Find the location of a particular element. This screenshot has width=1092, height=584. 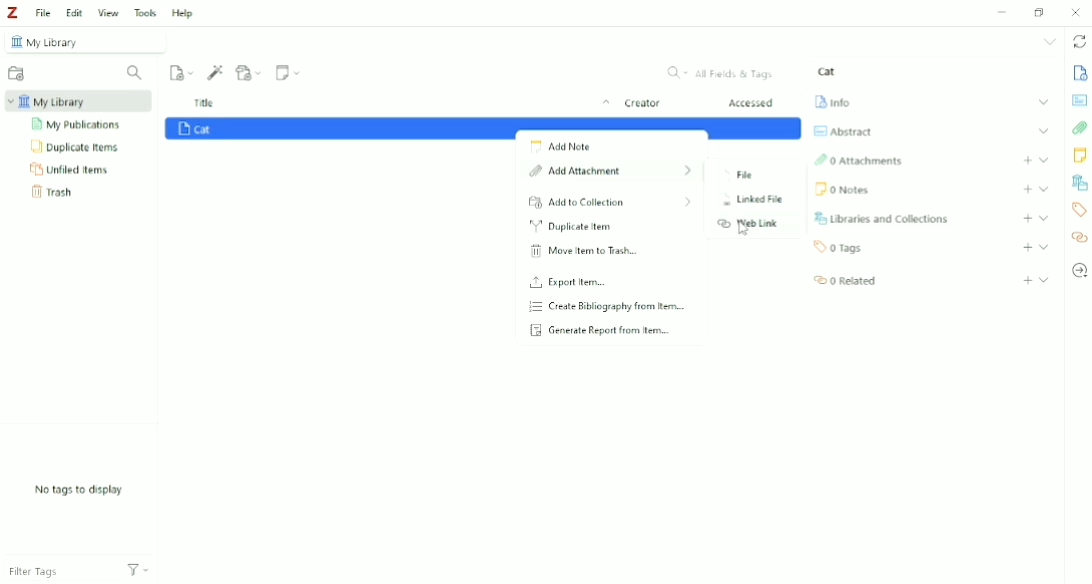

View is located at coordinates (109, 12).